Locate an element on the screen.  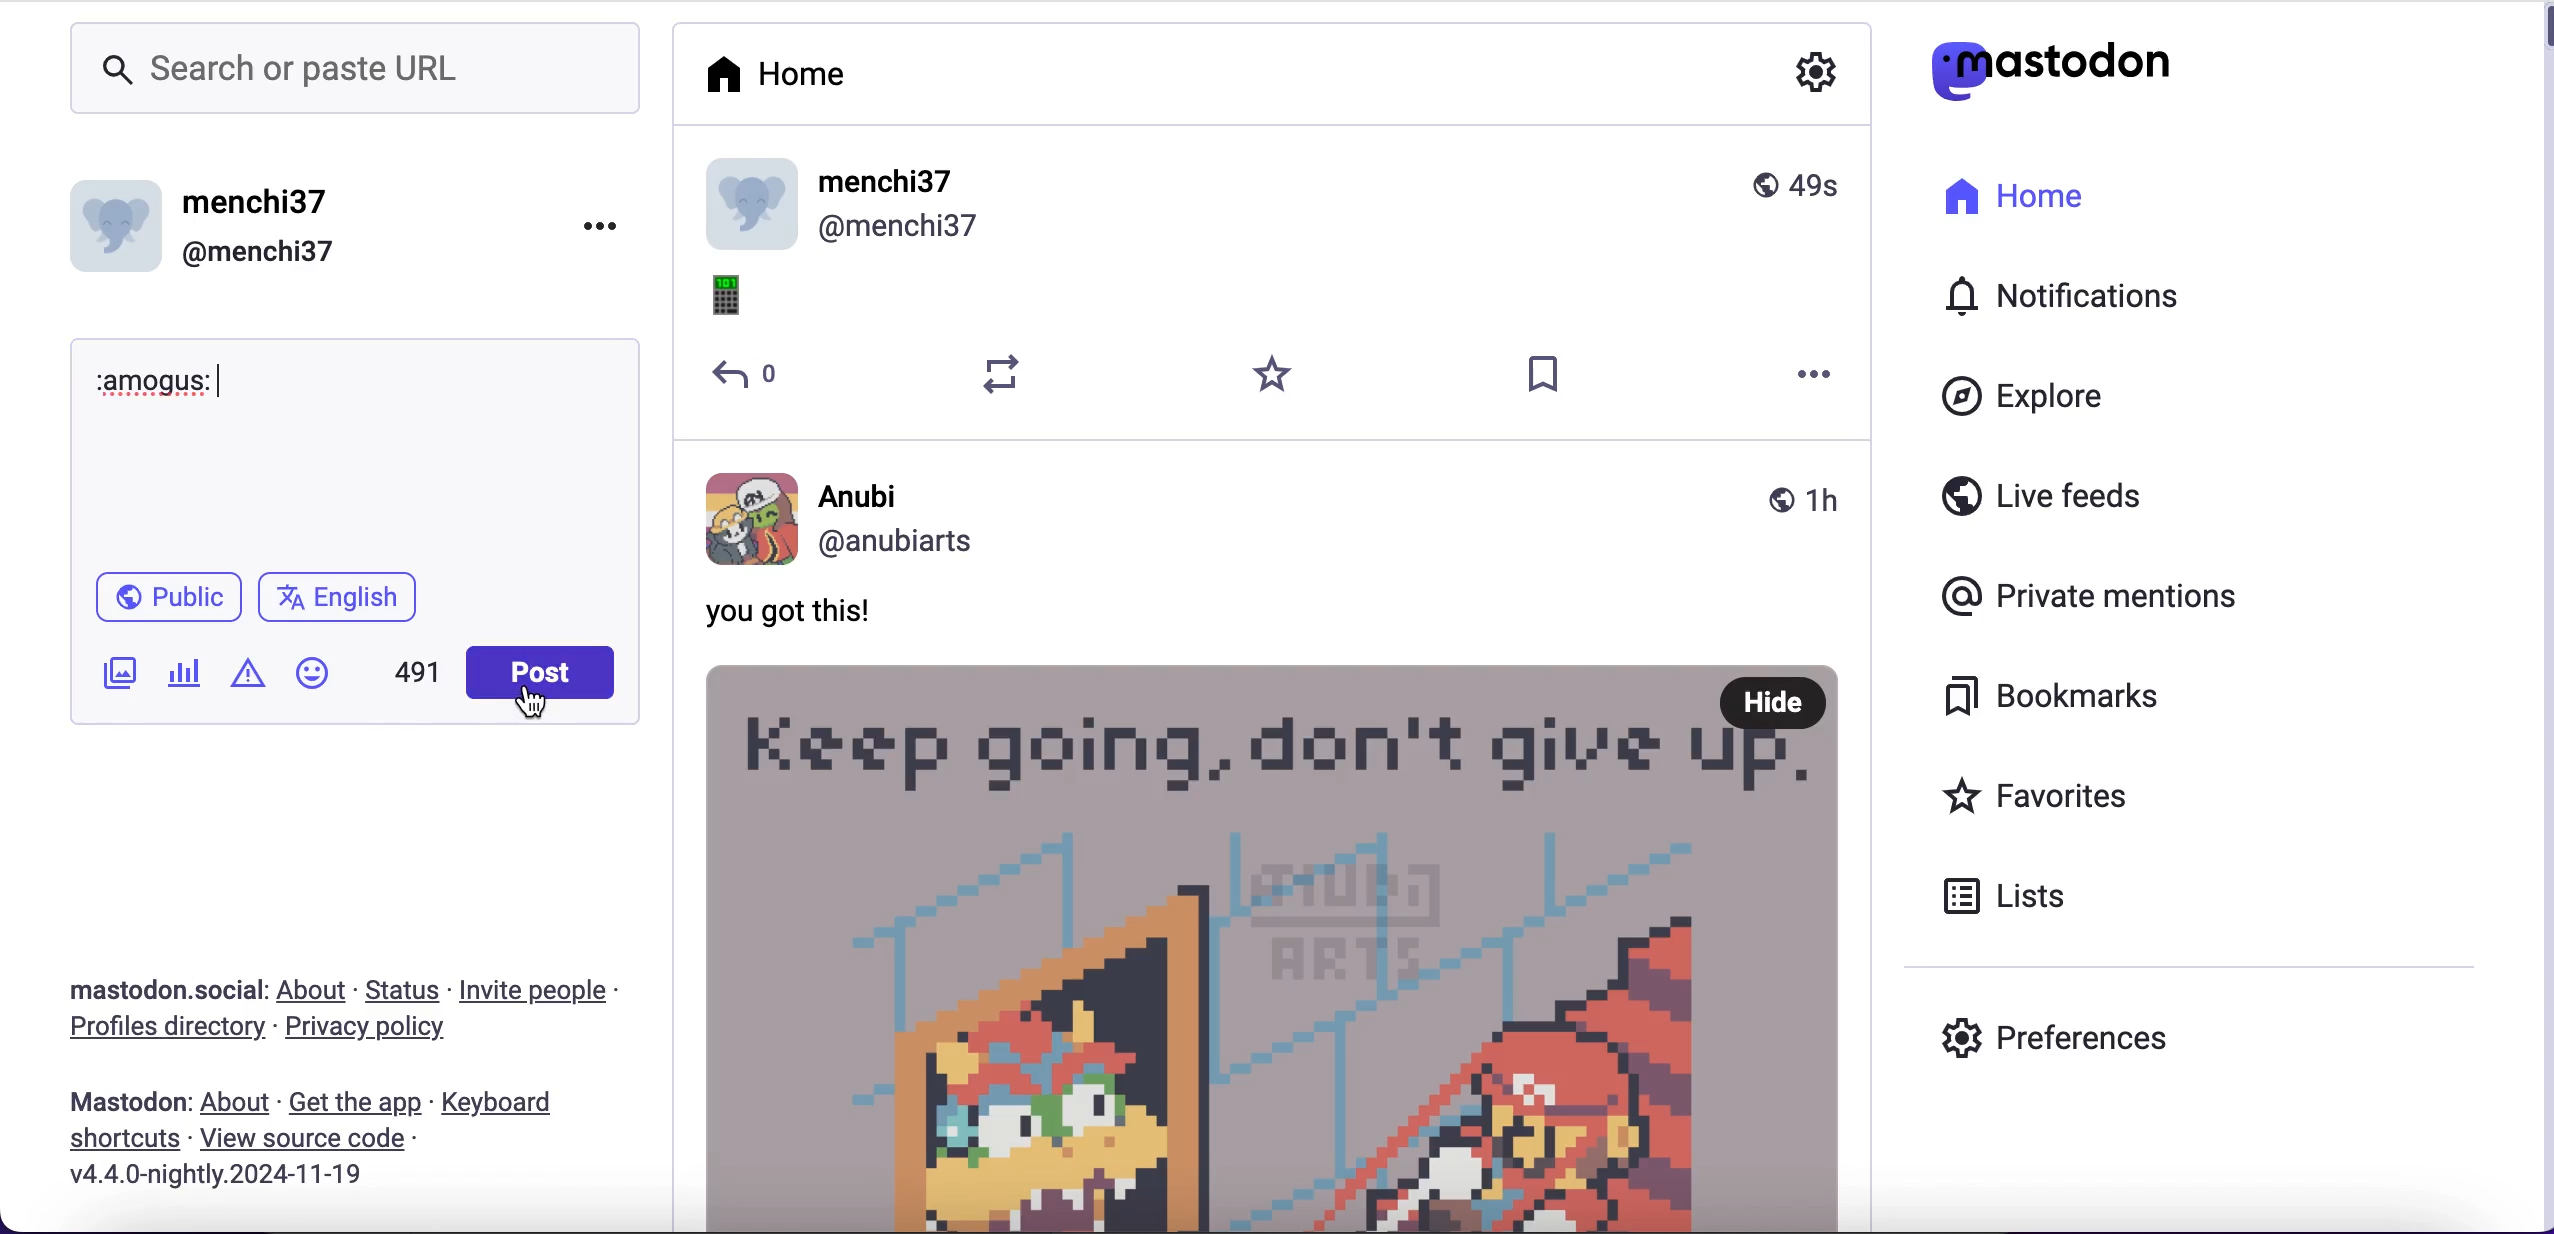
mastodon is located at coordinates (128, 1102).